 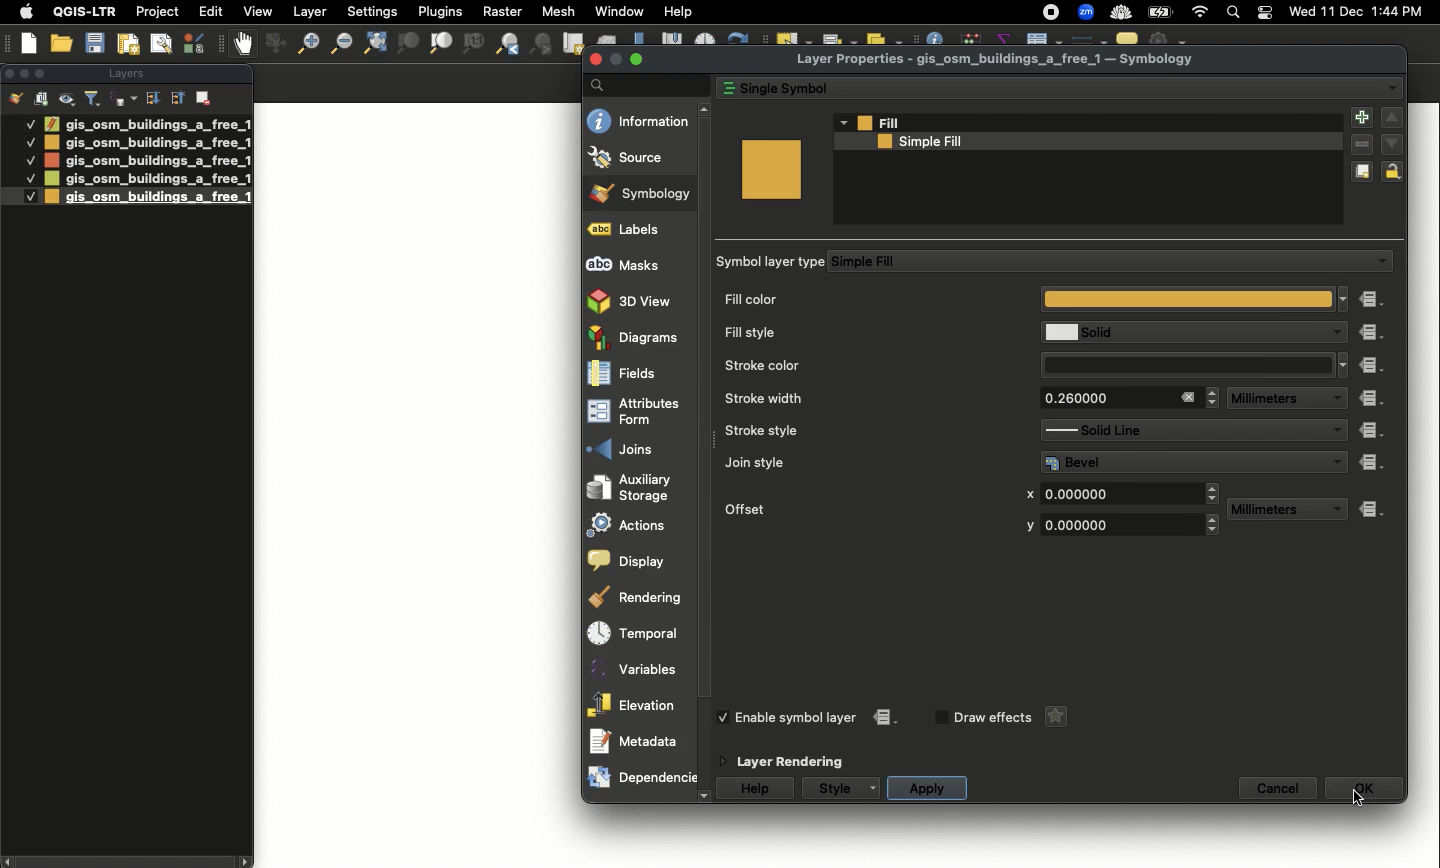 I want to click on Checked, so click(x=29, y=141).